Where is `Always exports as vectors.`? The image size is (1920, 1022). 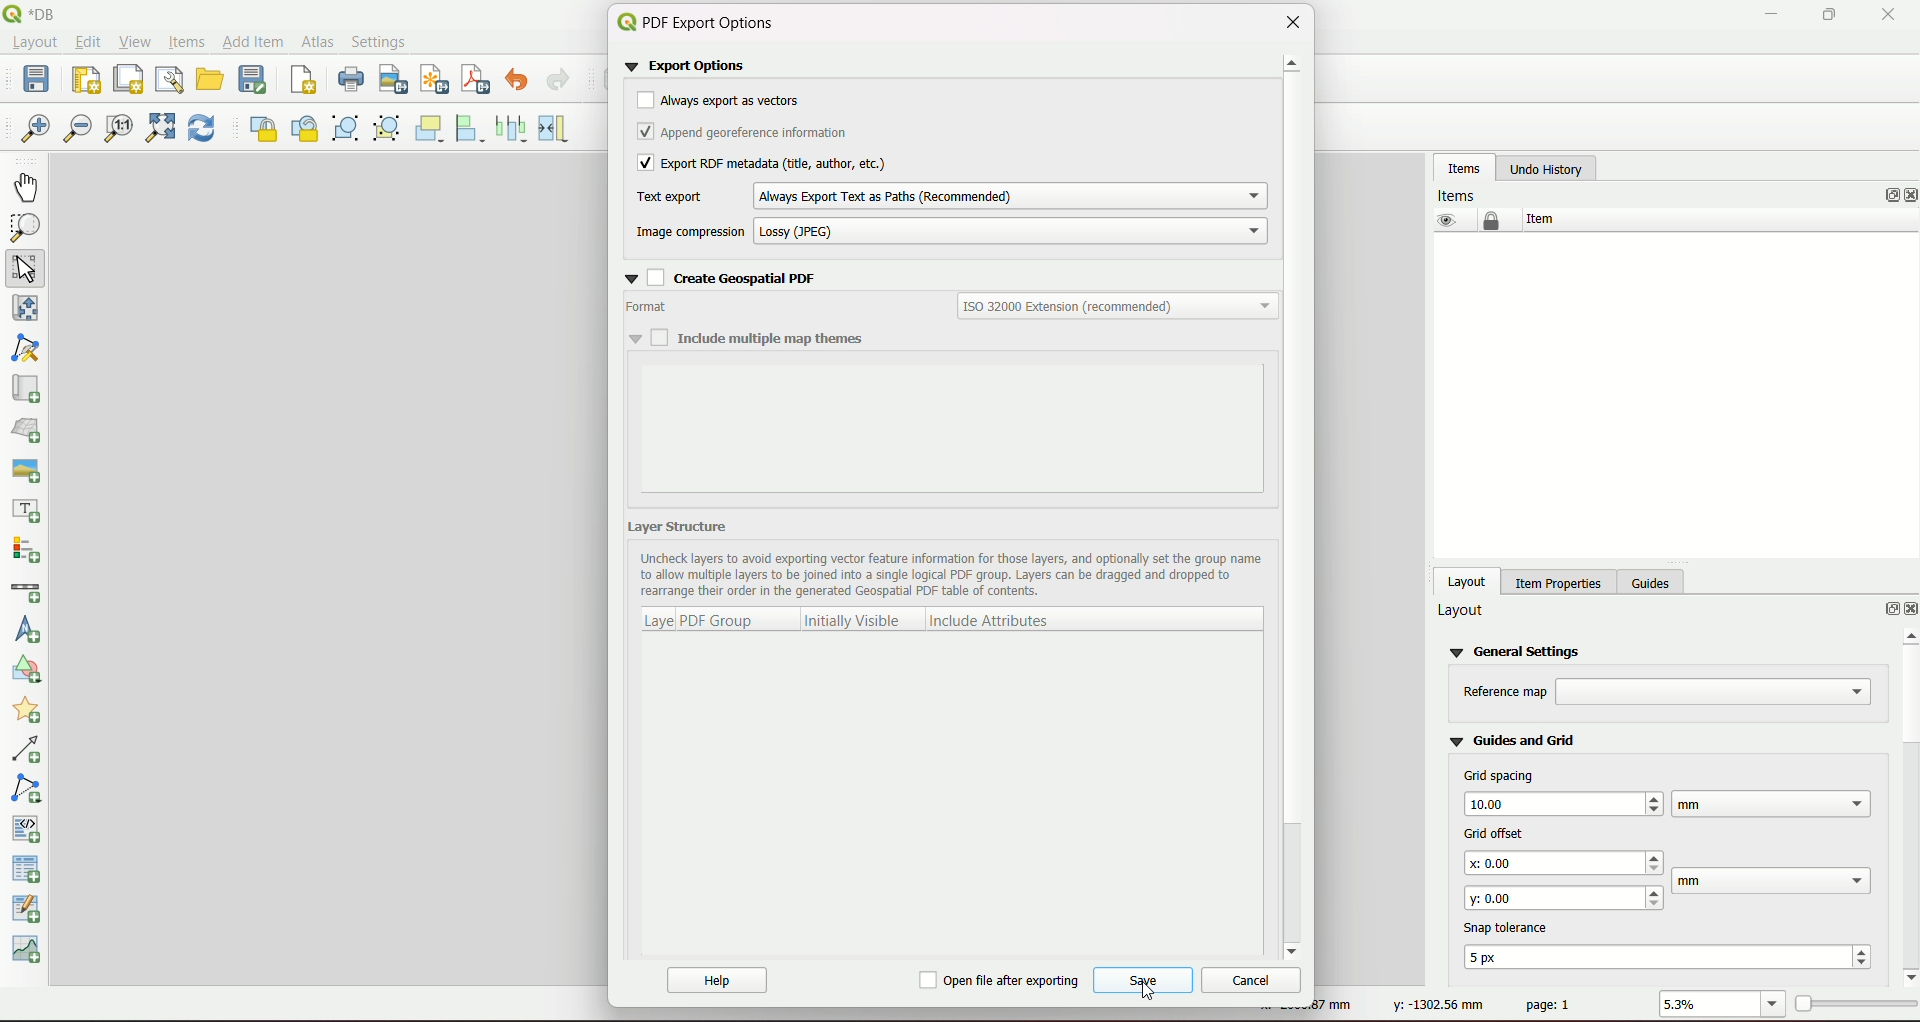
Always exports as vectors. is located at coordinates (734, 101).